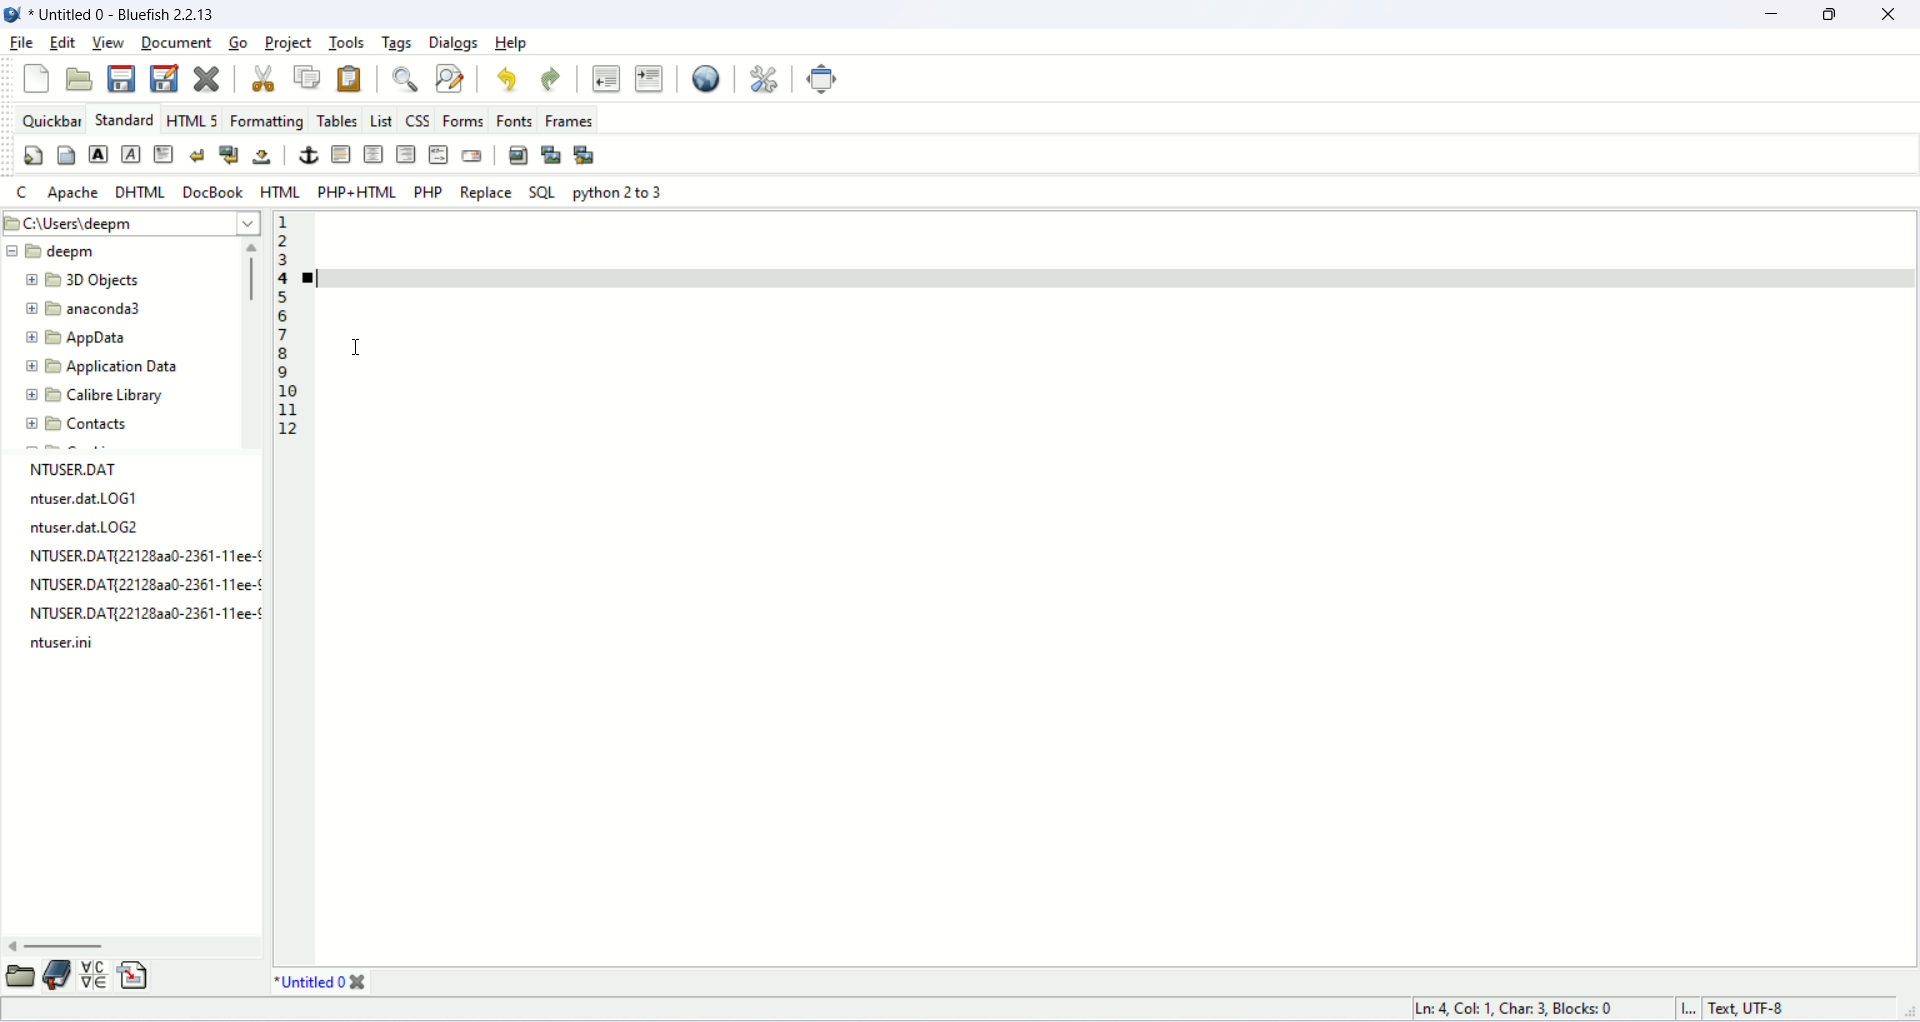  Describe the element at coordinates (96, 978) in the screenshot. I see `char map` at that location.